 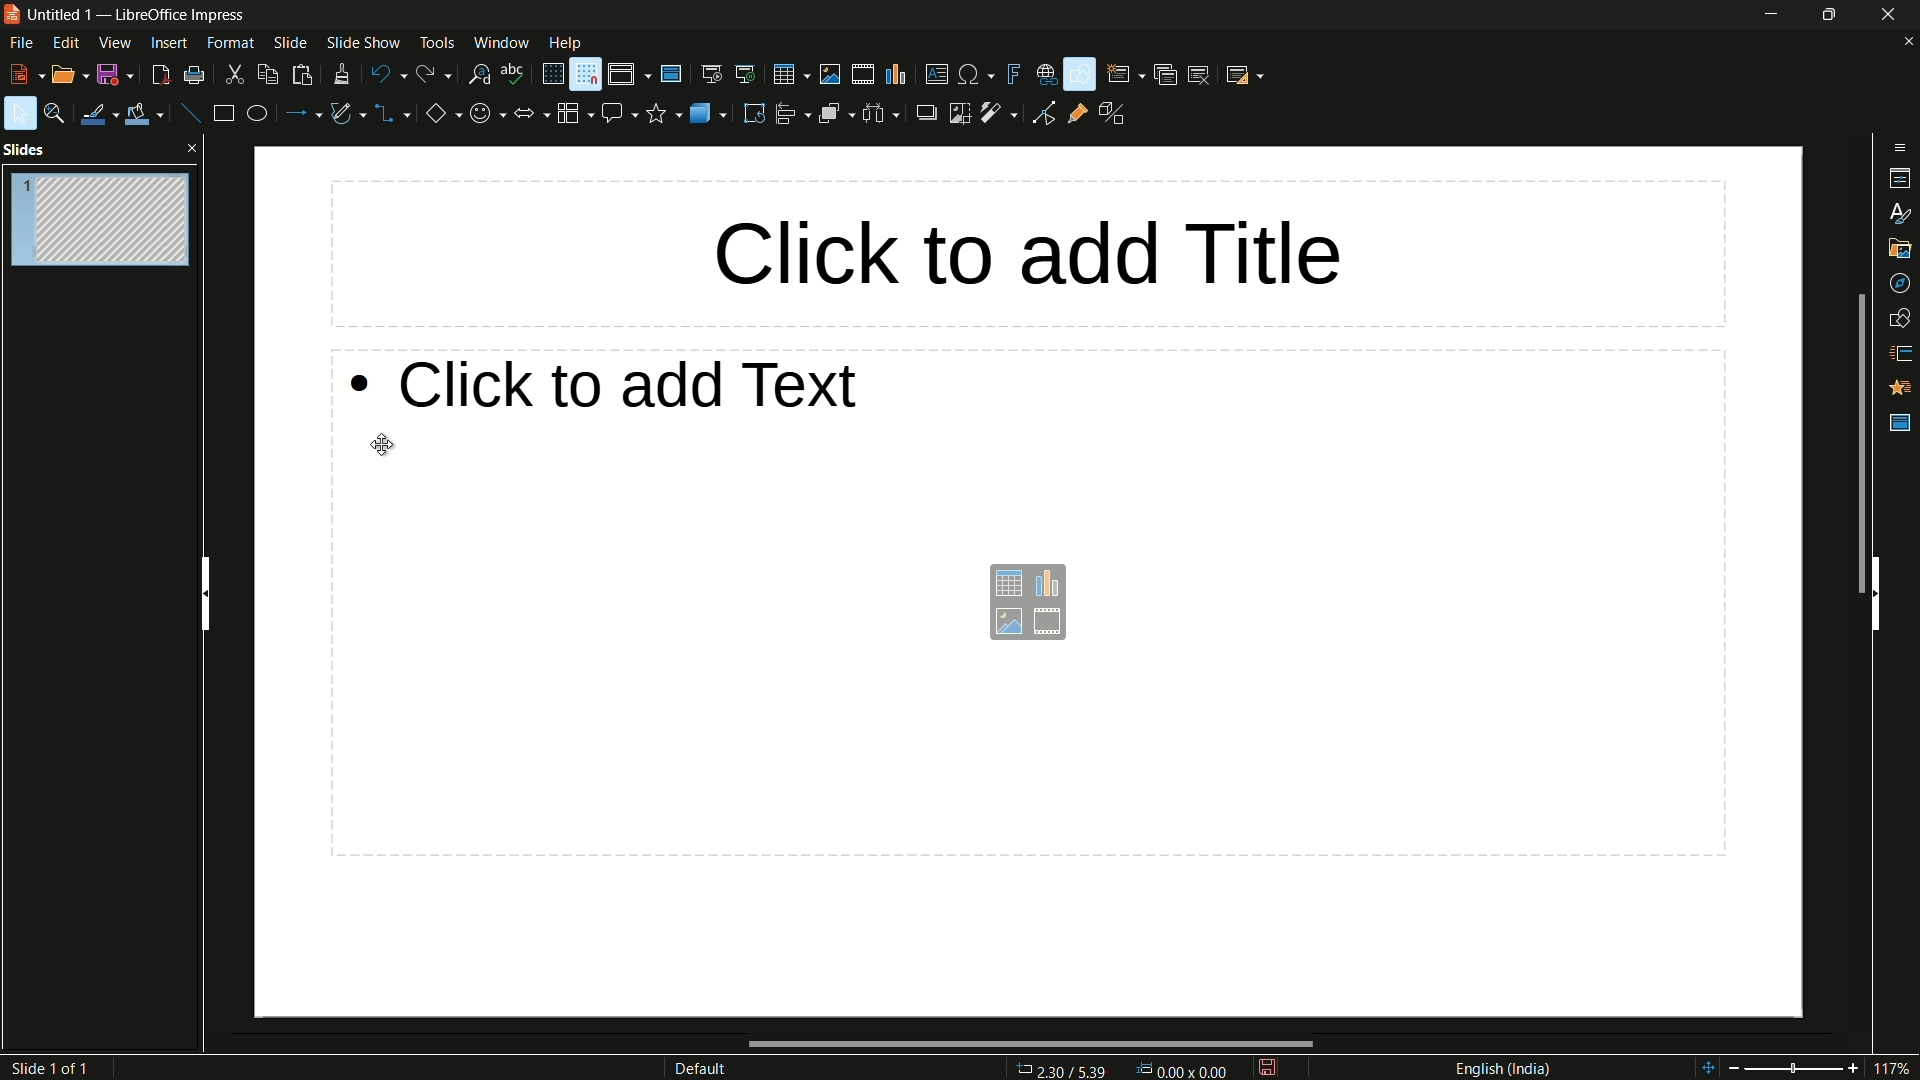 What do you see at coordinates (573, 113) in the screenshot?
I see `flowchart` at bounding box center [573, 113].